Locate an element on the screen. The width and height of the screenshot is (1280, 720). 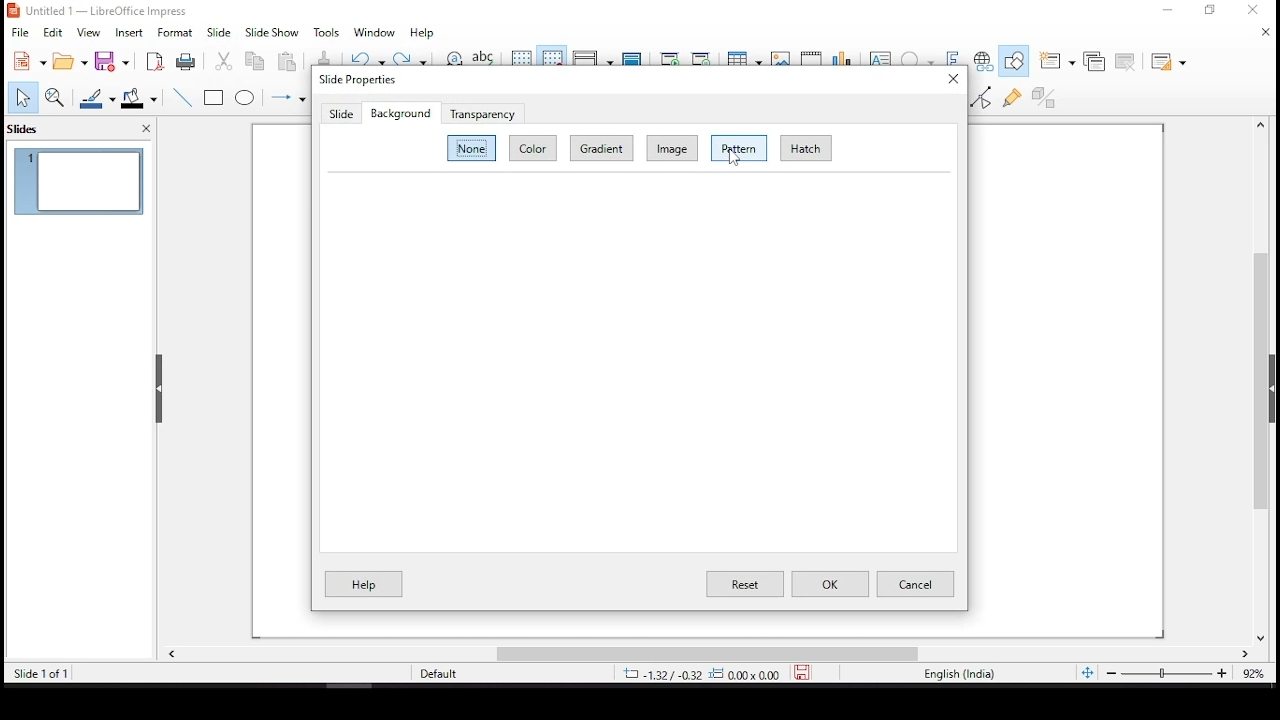
file is located at coordinates (20, 32).